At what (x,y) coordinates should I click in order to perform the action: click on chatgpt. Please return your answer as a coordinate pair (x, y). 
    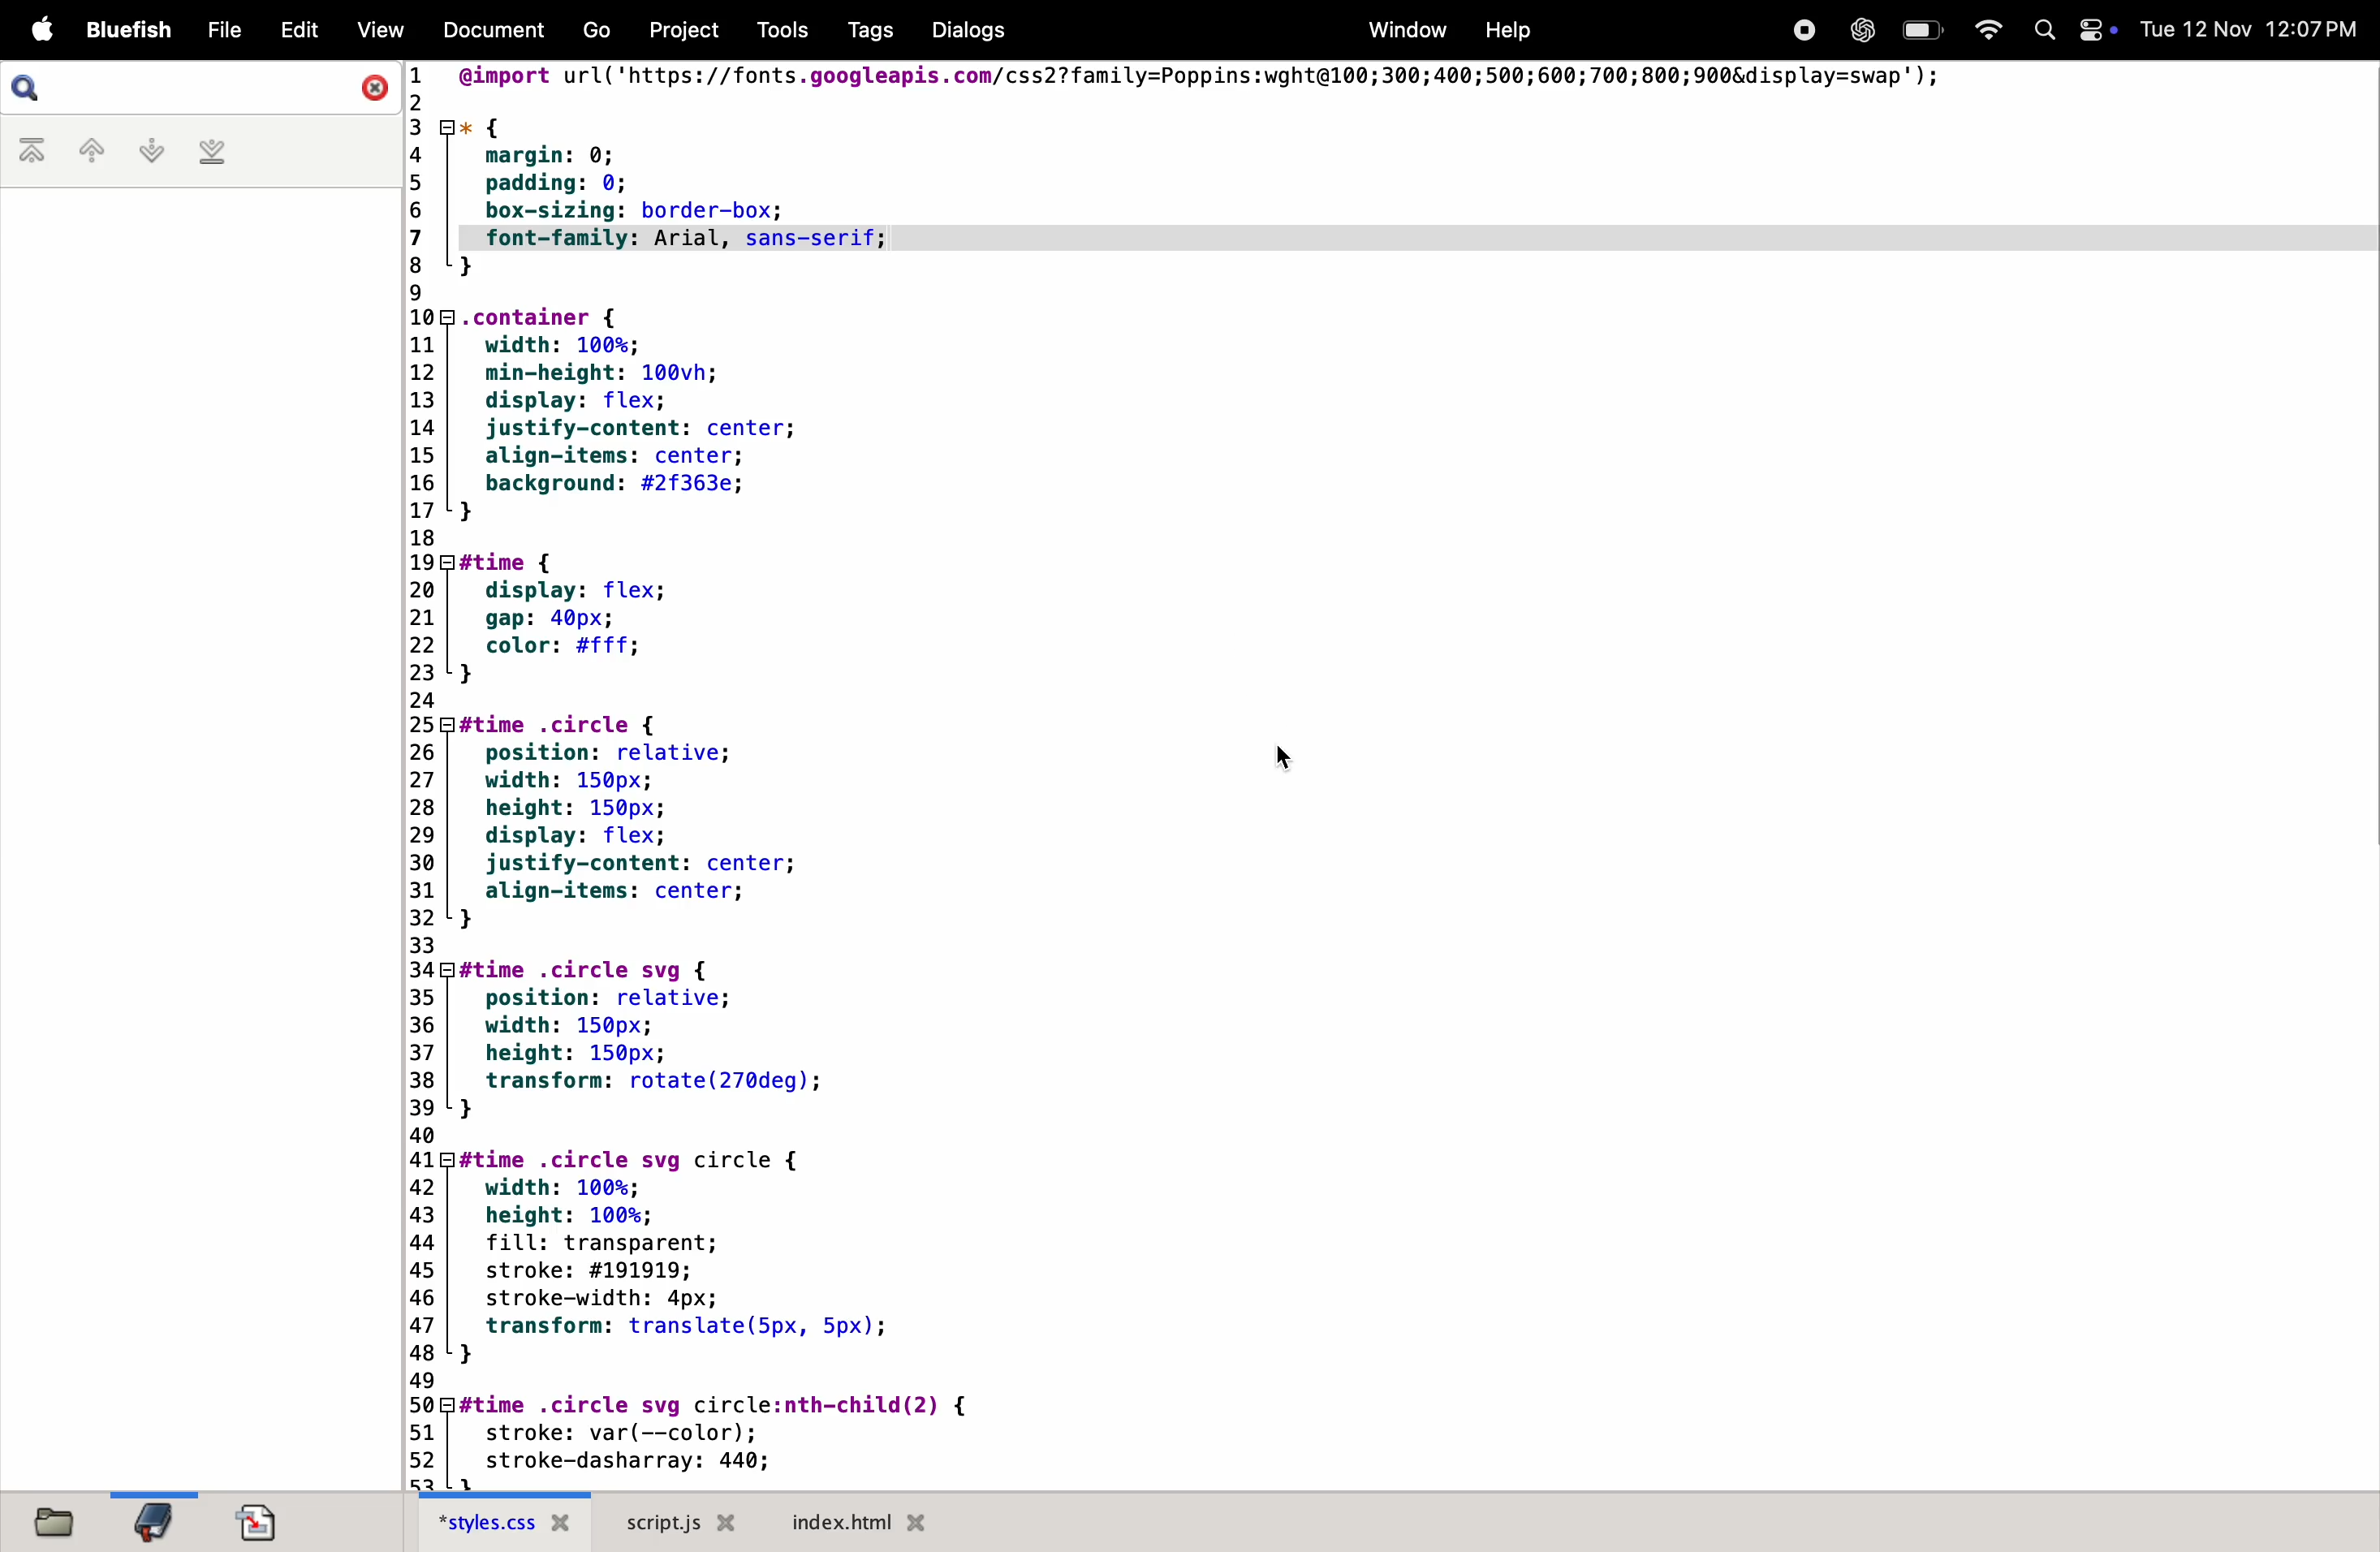
    Looking at the image, I should click on (1857, 30).